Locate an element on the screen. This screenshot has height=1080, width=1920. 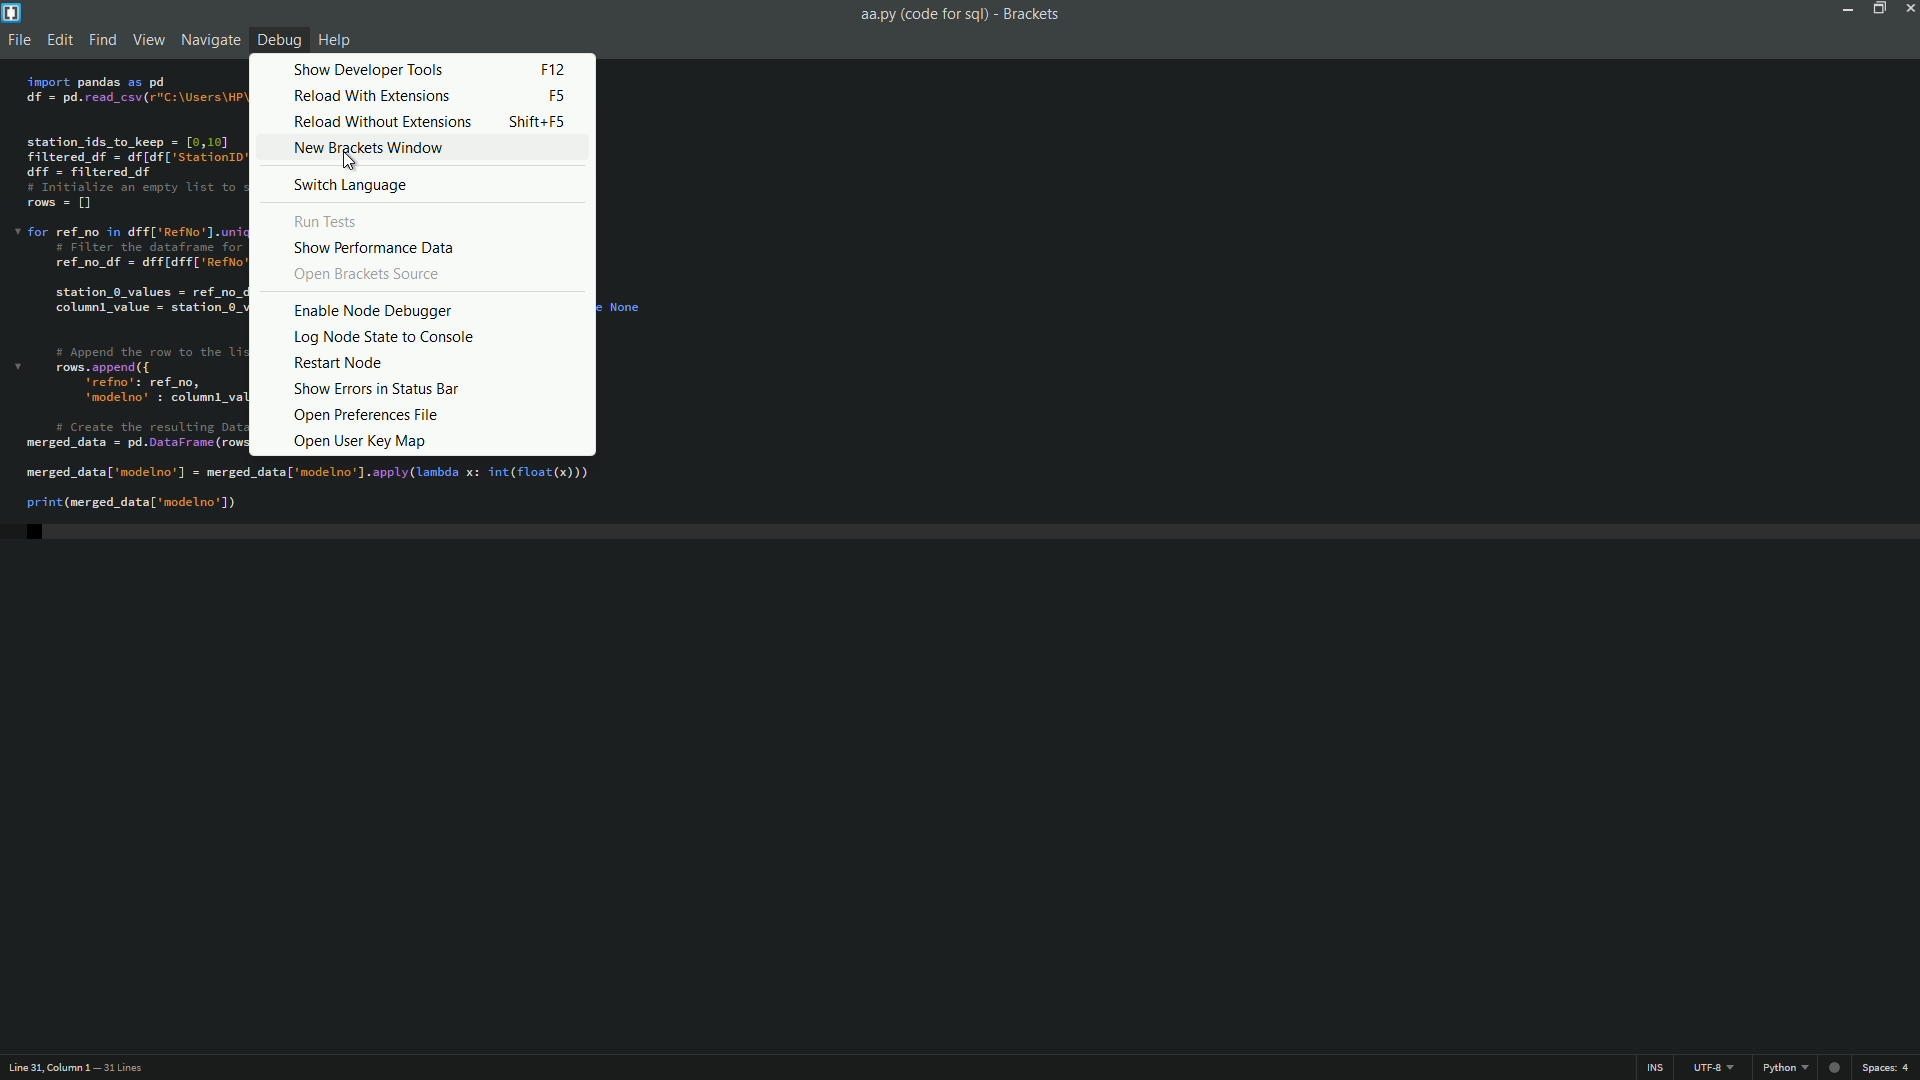
Keyboard shortcut is located at coordinates (556, 95).